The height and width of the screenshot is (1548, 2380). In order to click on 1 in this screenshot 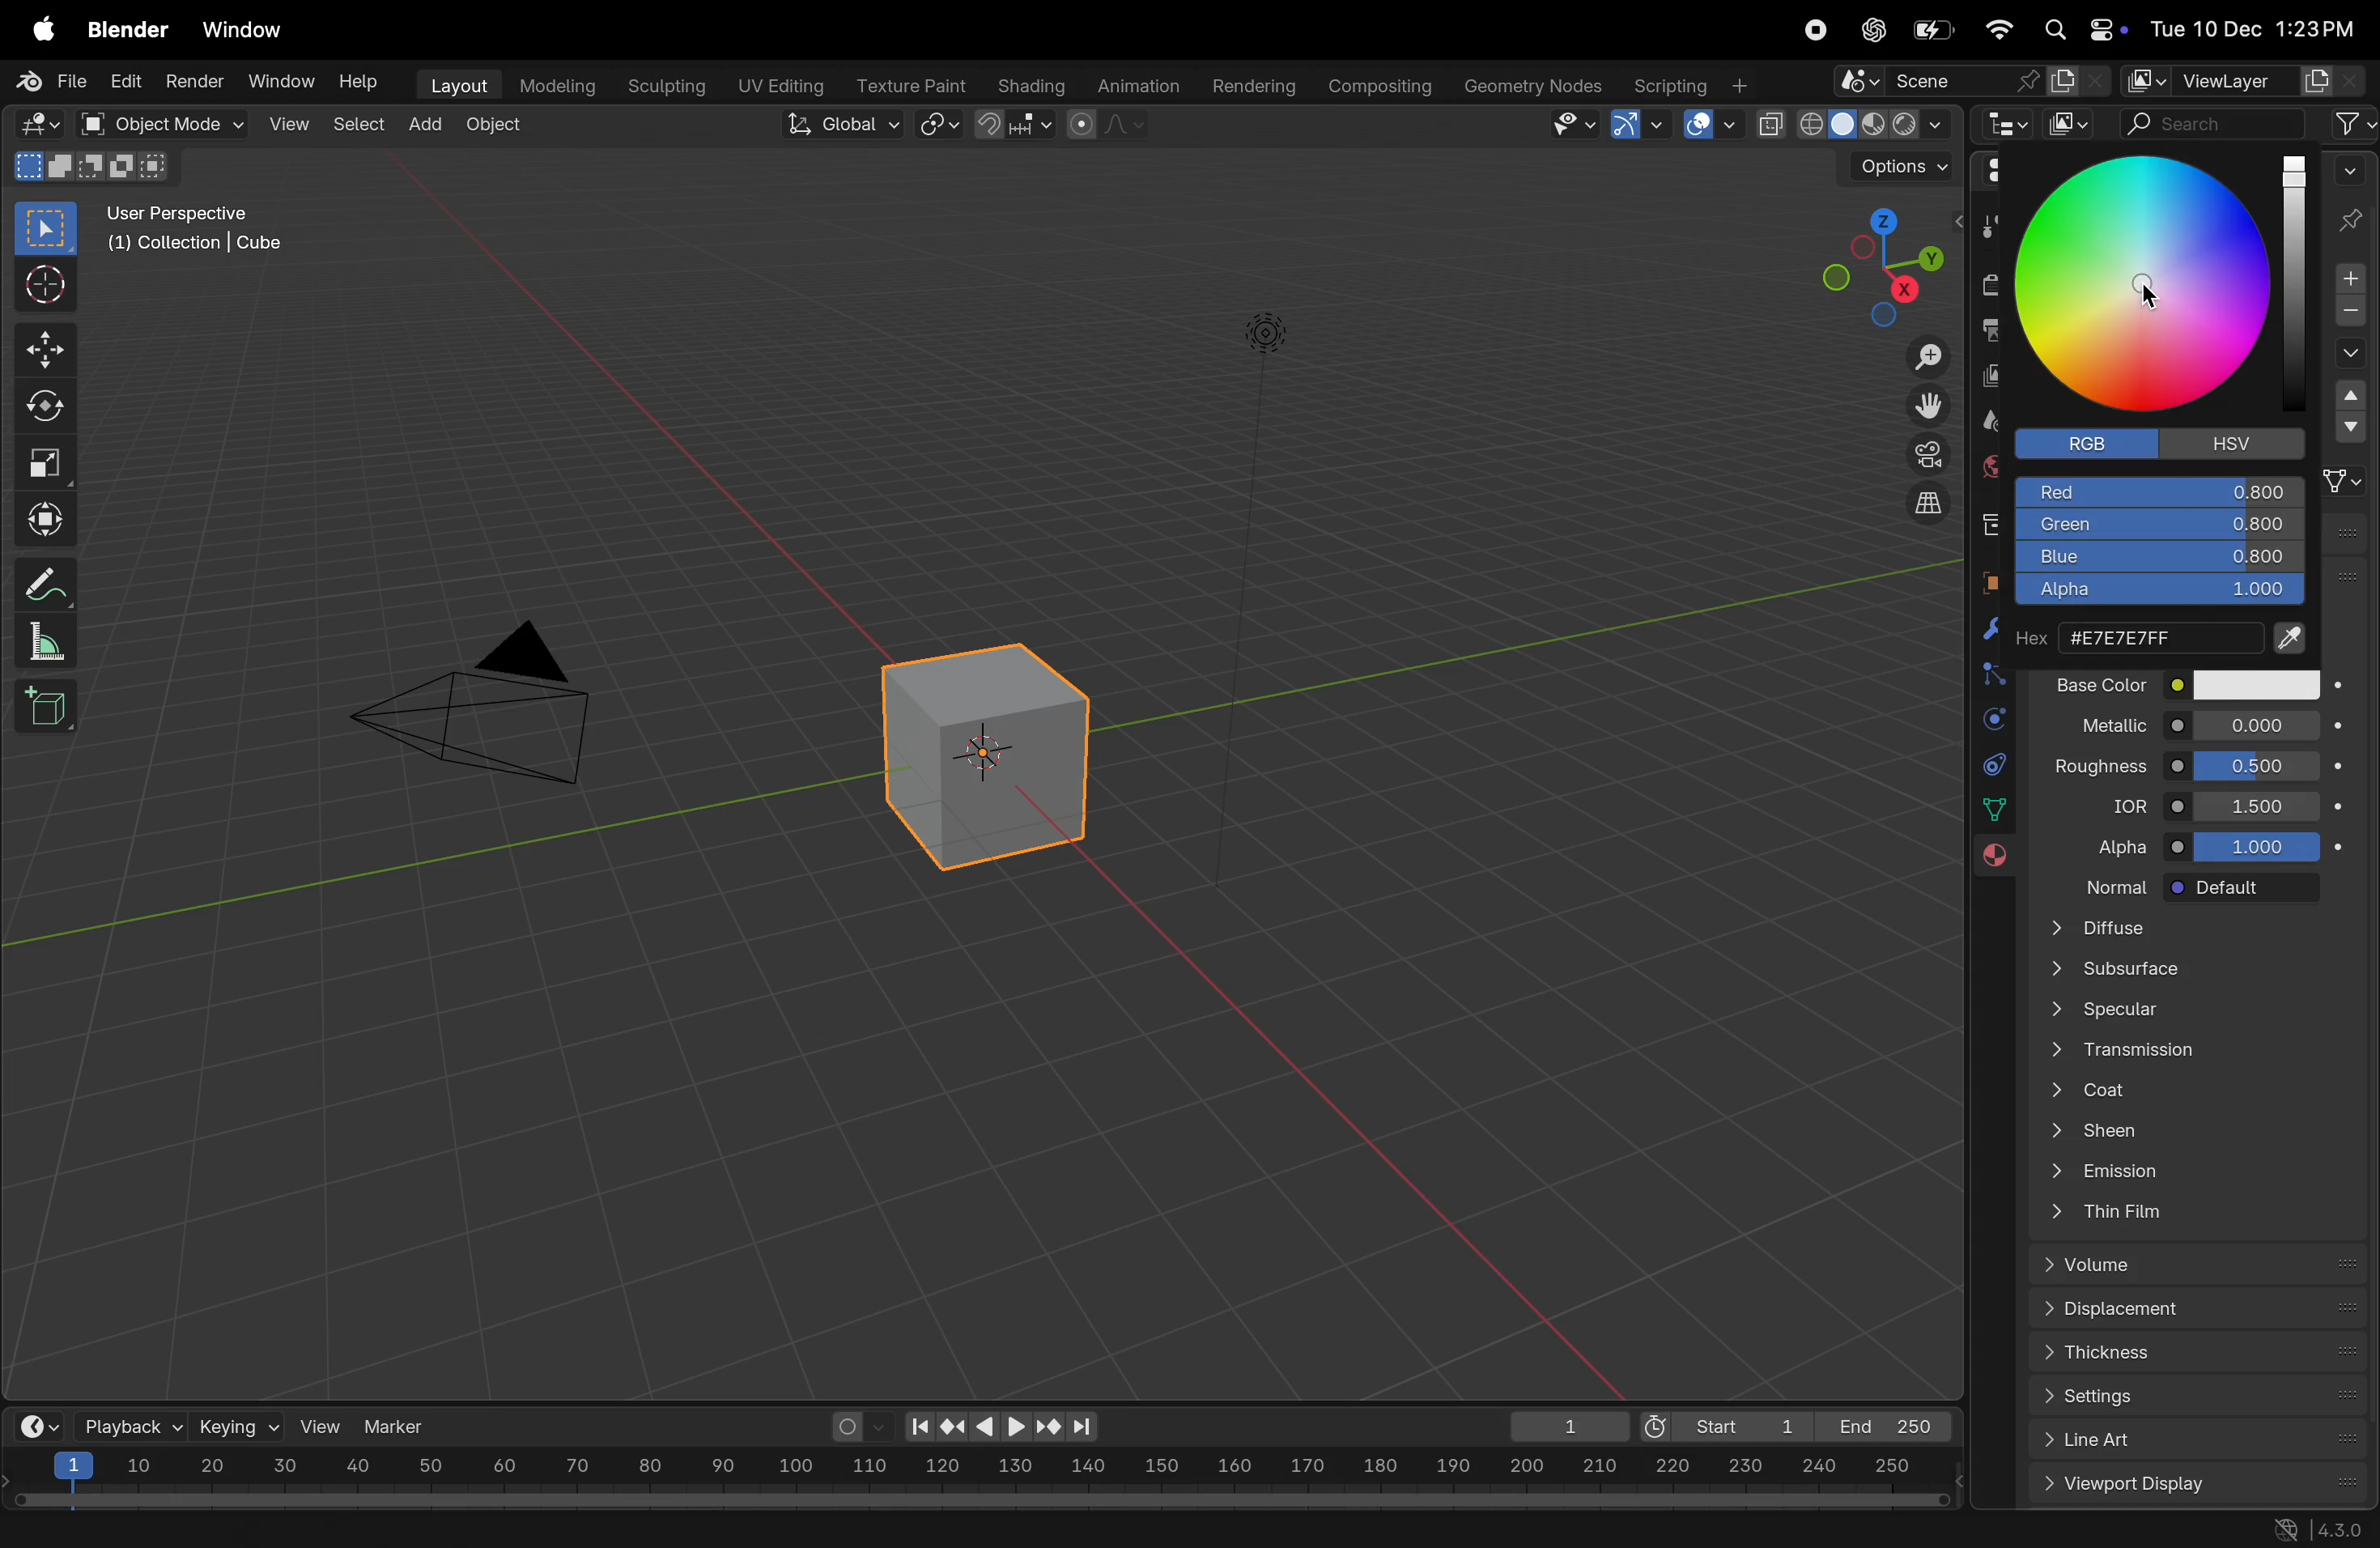, I will do `click(1561, 1426)`.